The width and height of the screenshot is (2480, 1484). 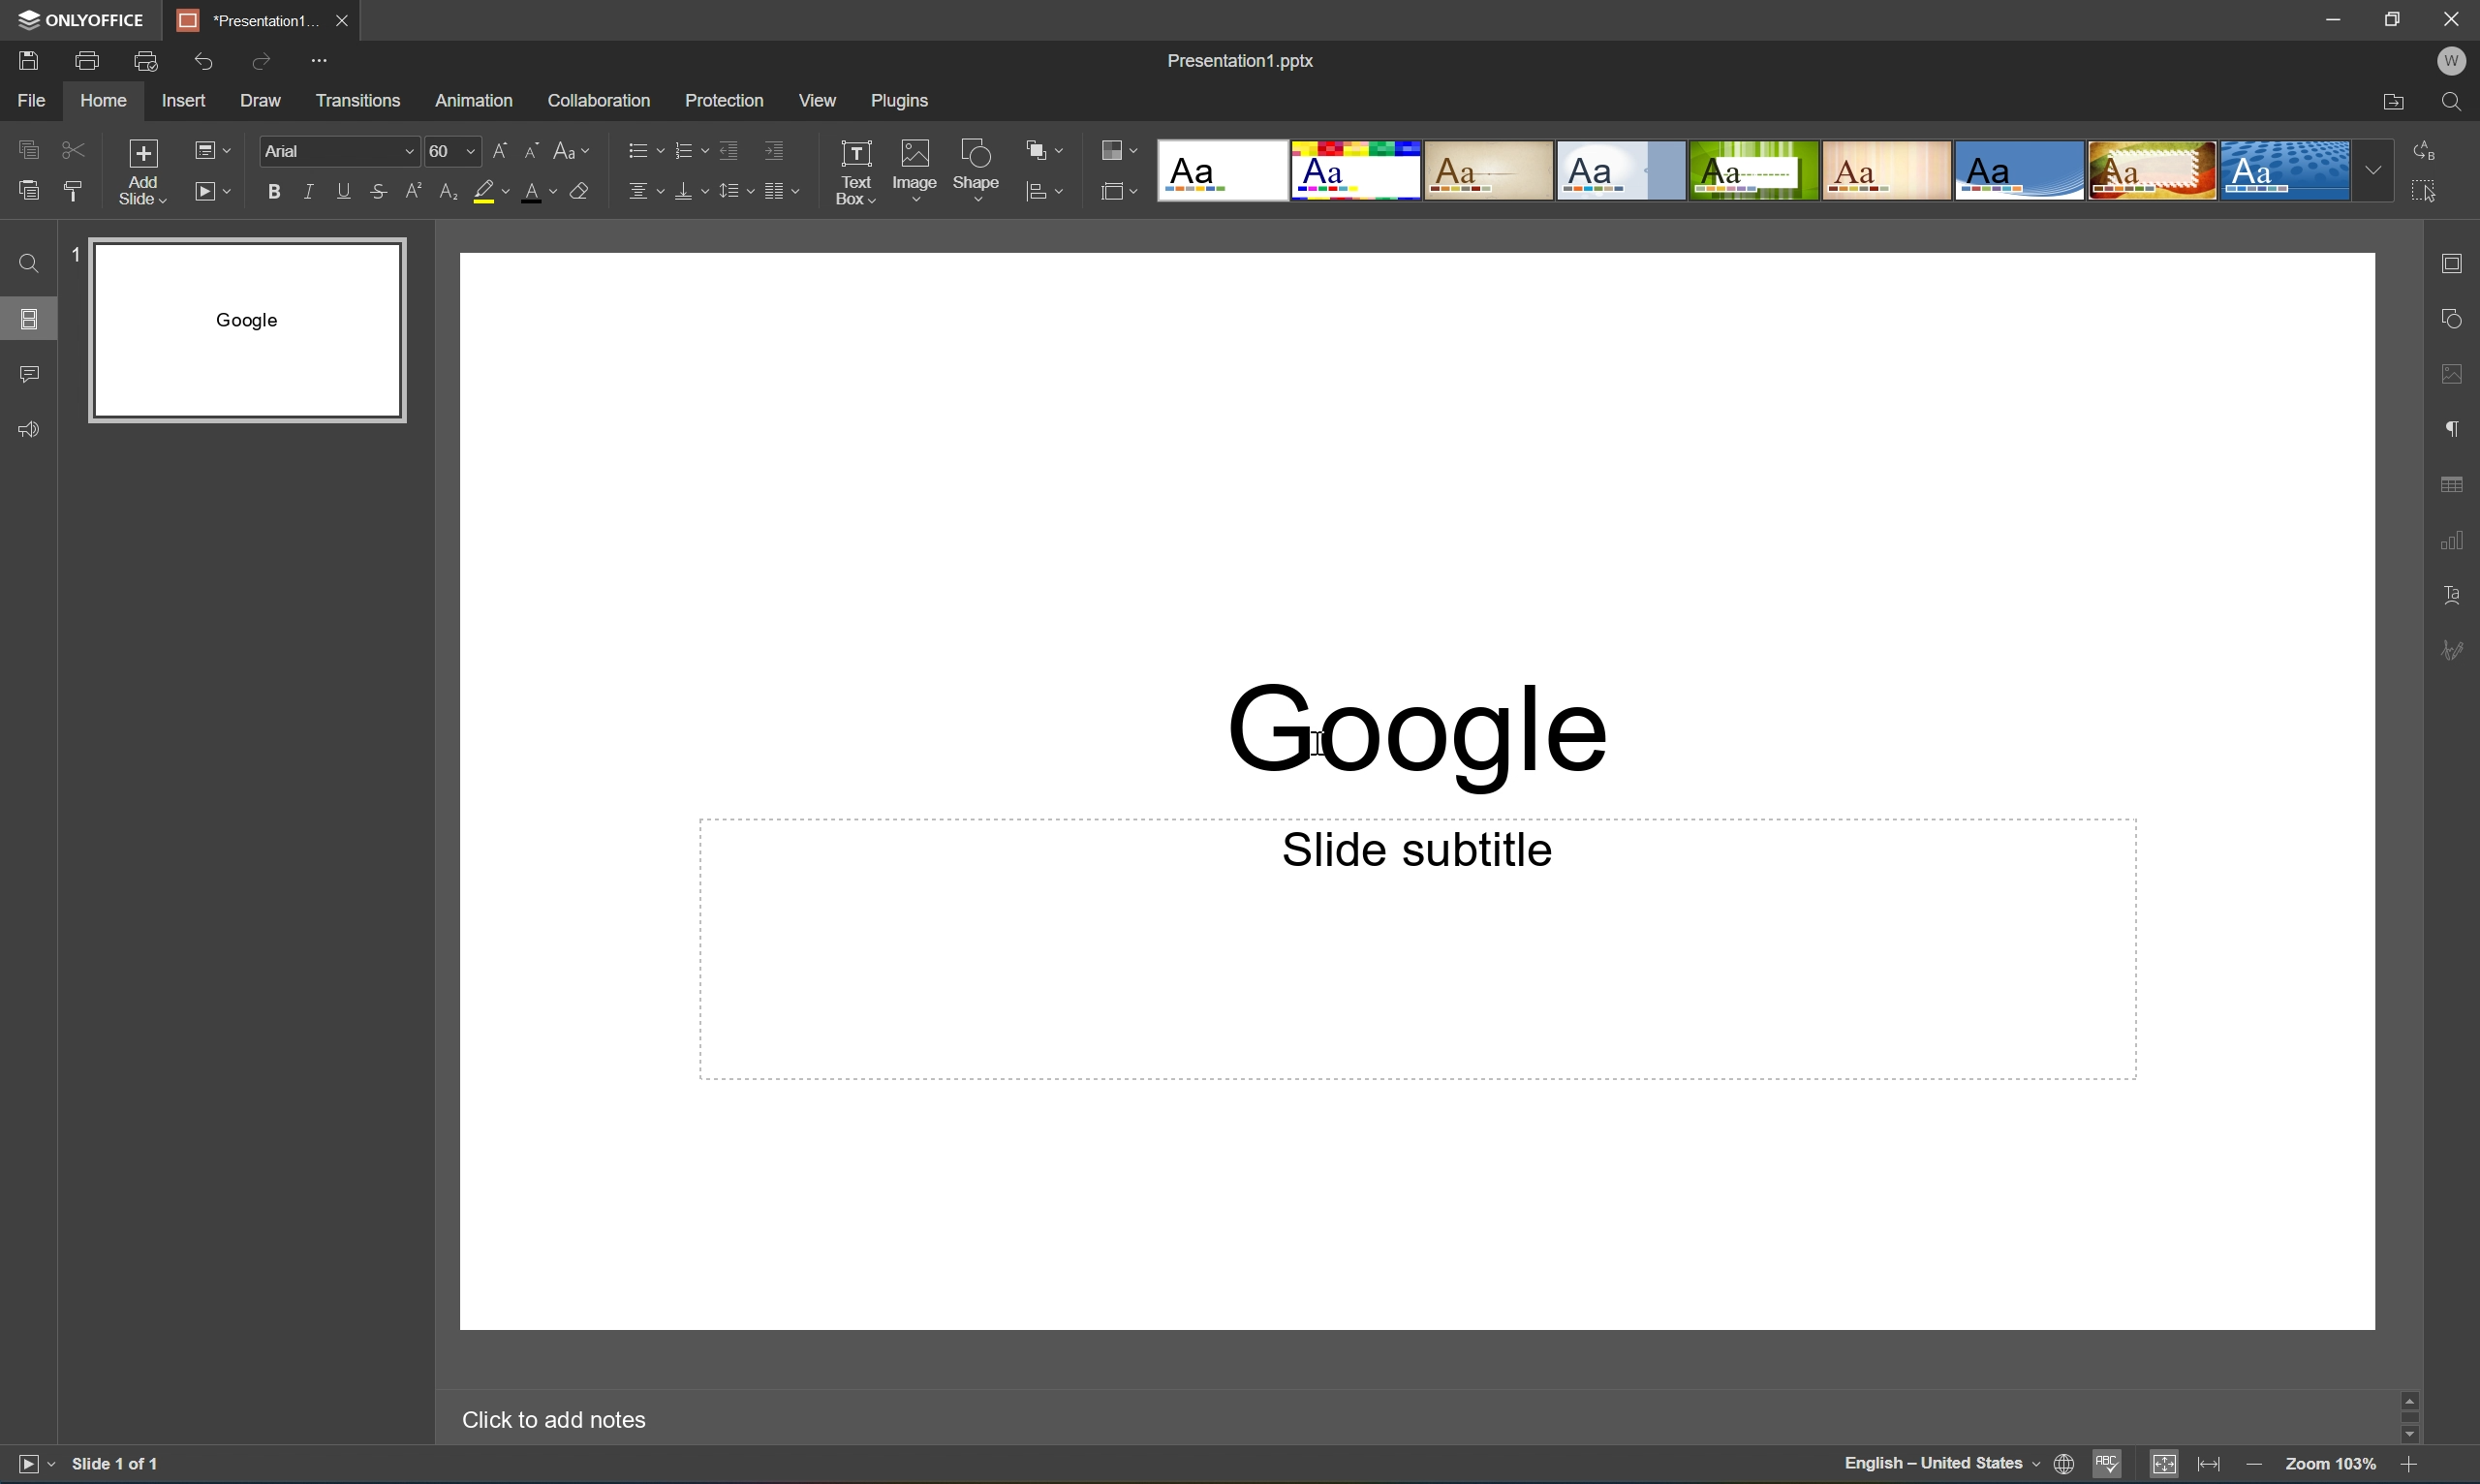 What do you see at coordinates (1419, 847) in the screenshot?
I see `Slide subtitle` at bounding box center [1419, 847].